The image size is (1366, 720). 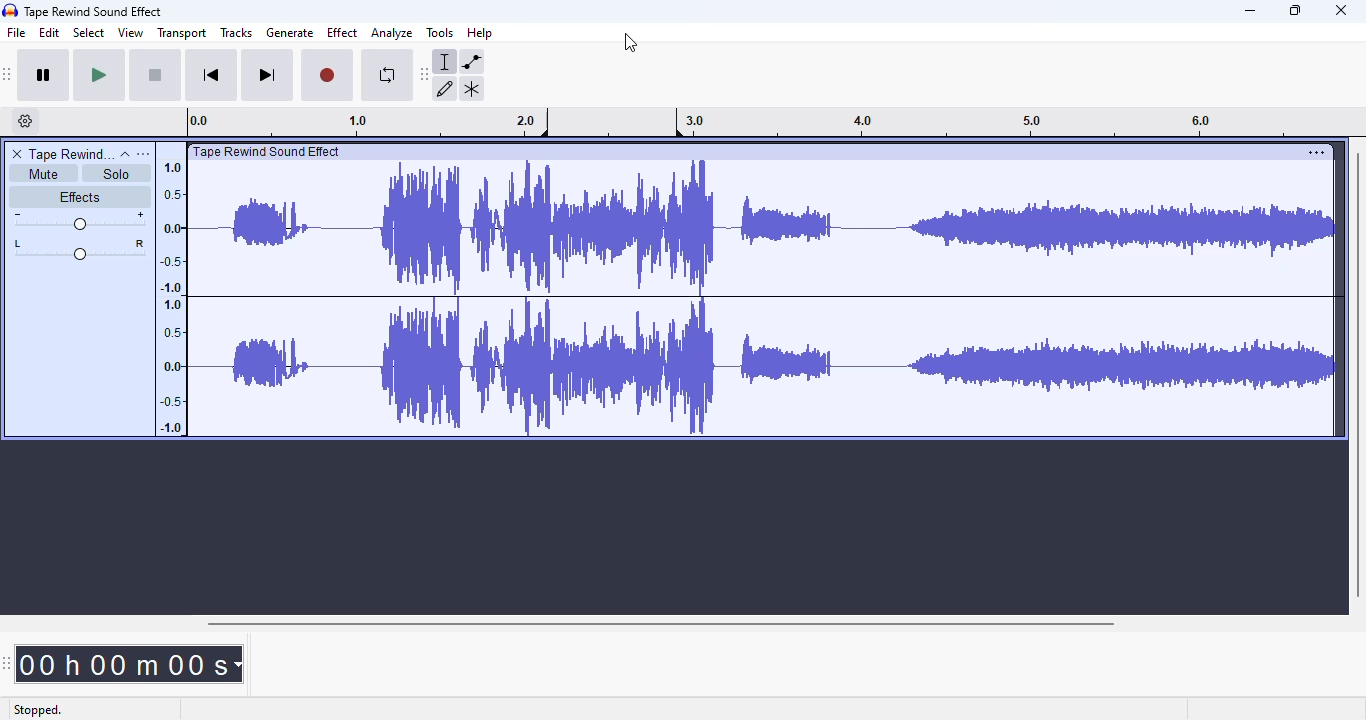 I want to click on view, so click(x=131, y=33).